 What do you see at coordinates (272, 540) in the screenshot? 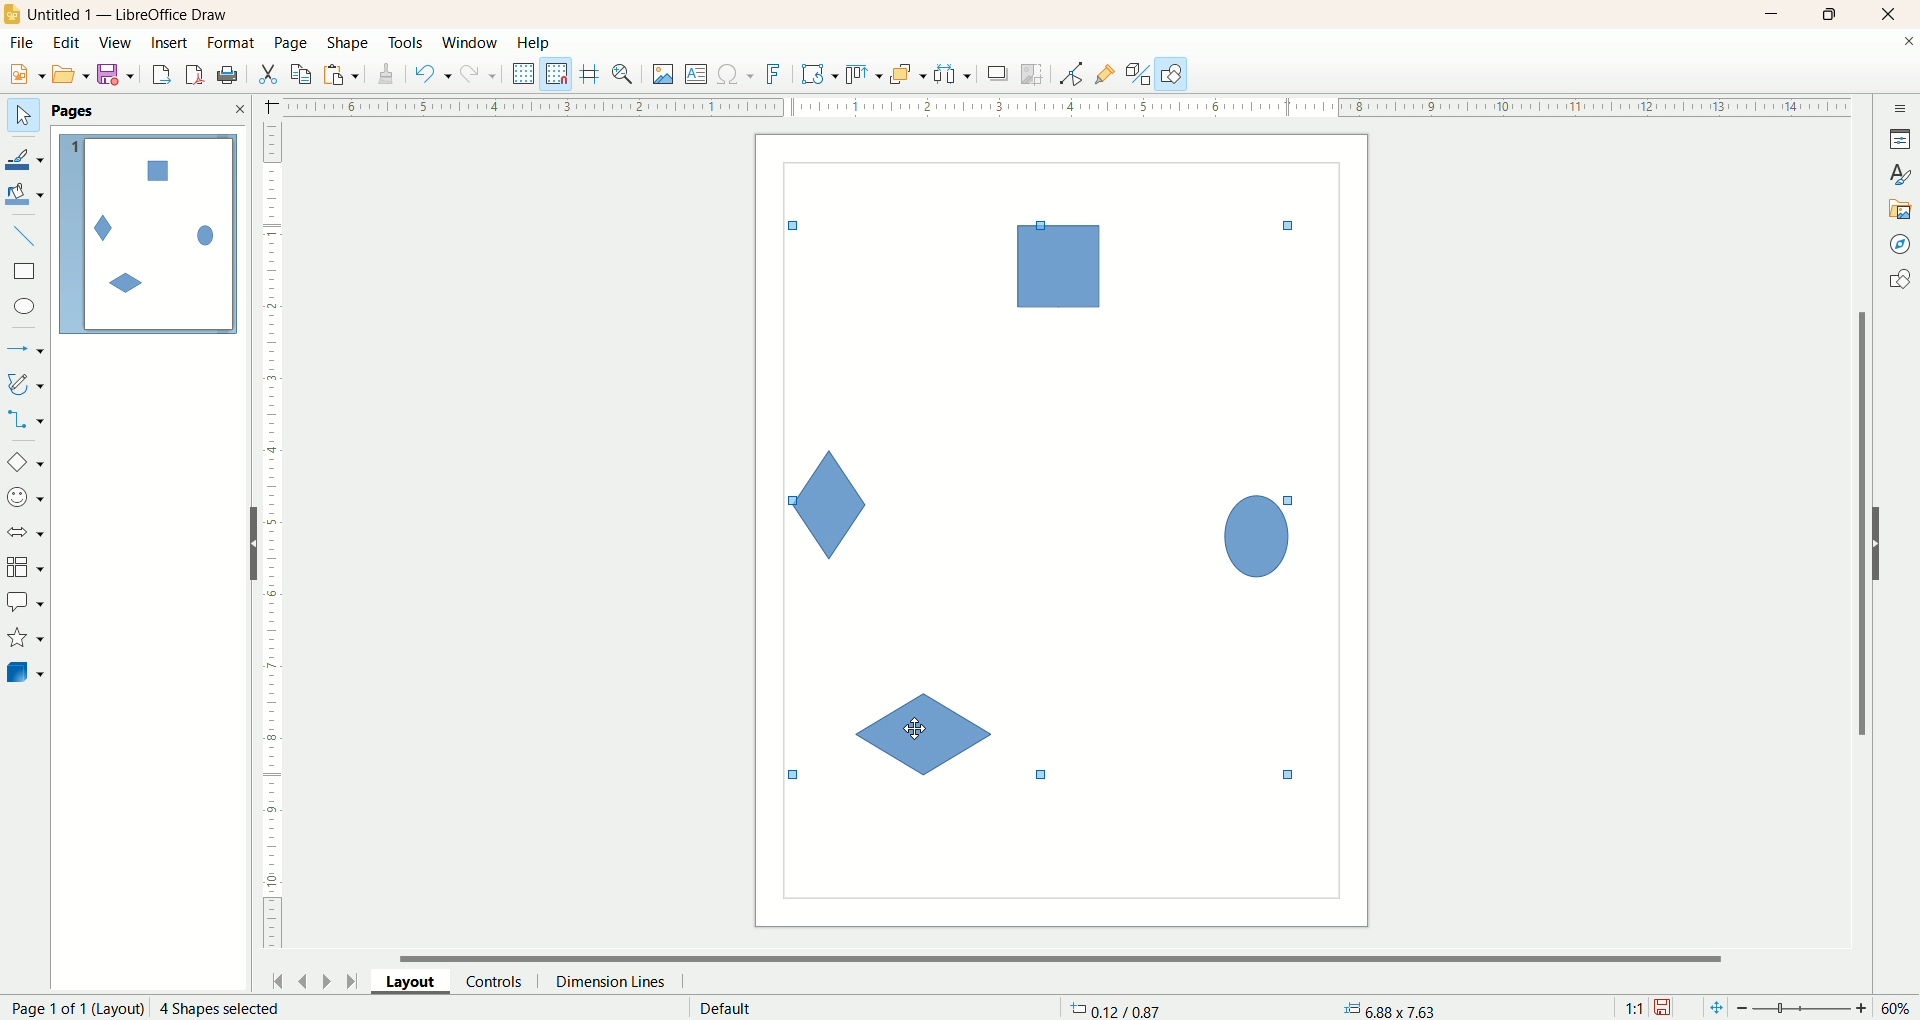
I see `scale bar` at bounding box center [272, 540].